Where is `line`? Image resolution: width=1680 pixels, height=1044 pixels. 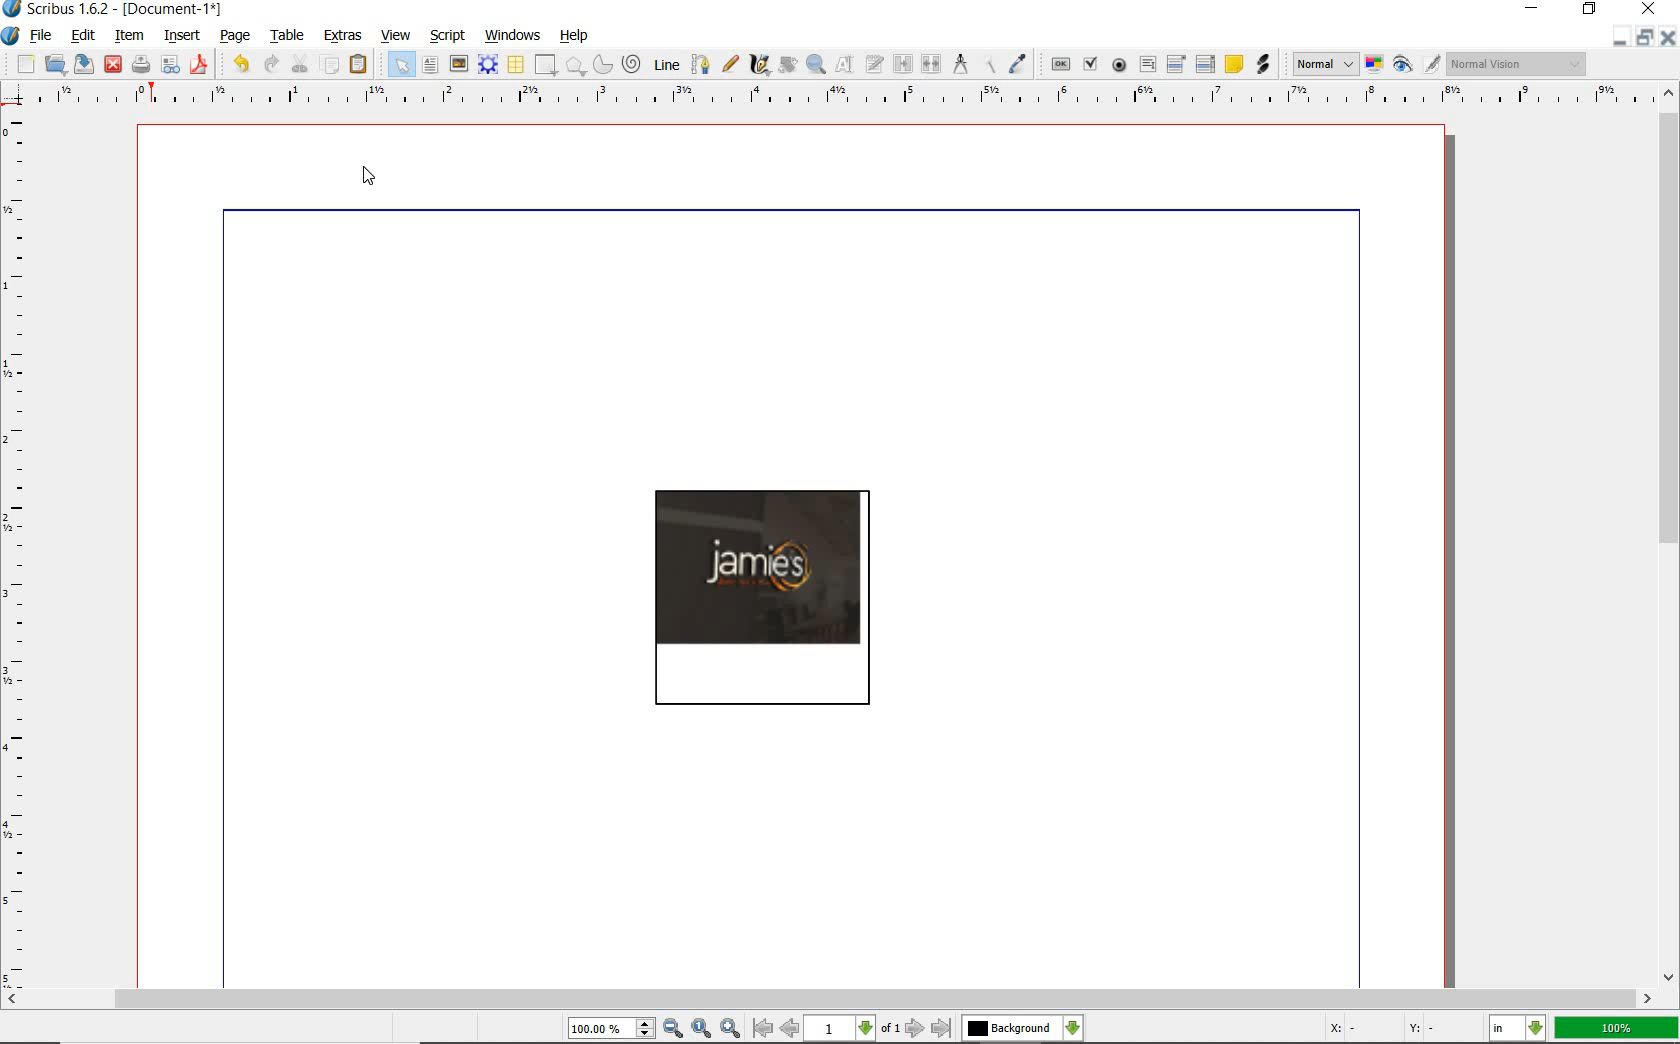
line is located at coordinates (667, 63).